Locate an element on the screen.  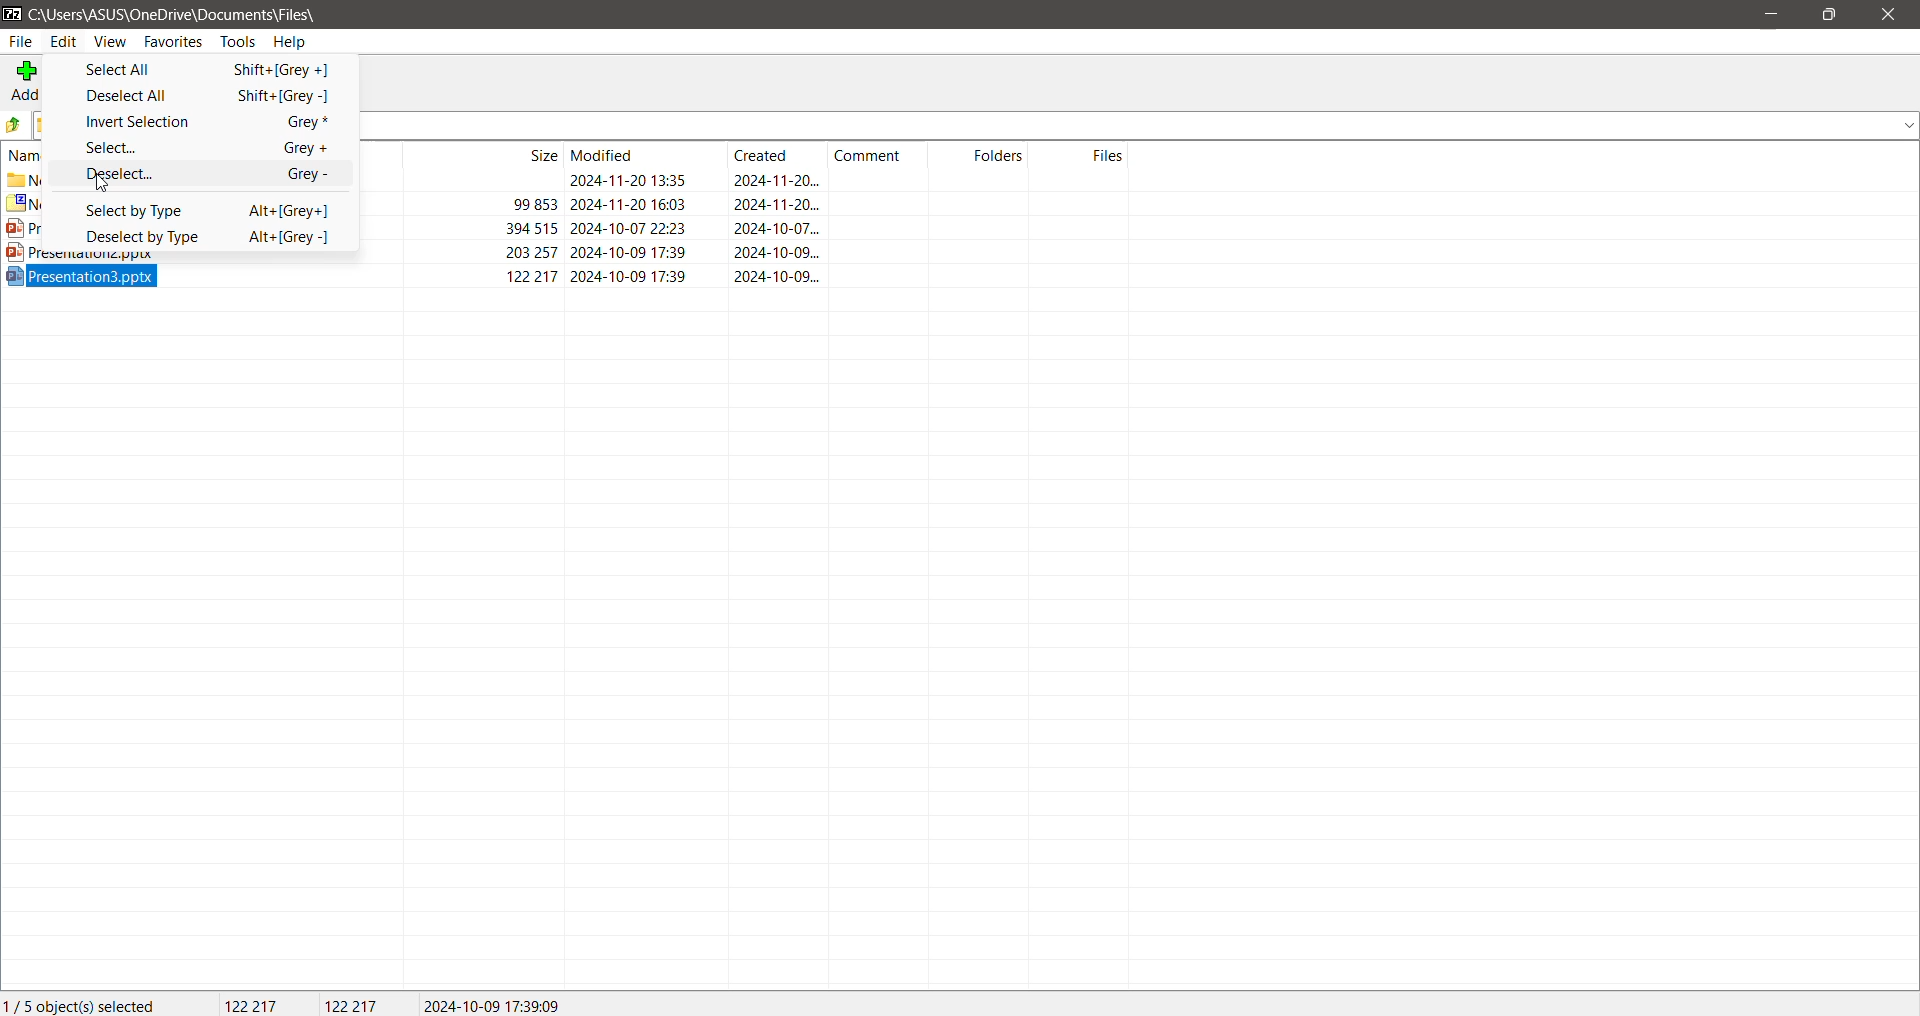
View is located at coordinates (109, 42).